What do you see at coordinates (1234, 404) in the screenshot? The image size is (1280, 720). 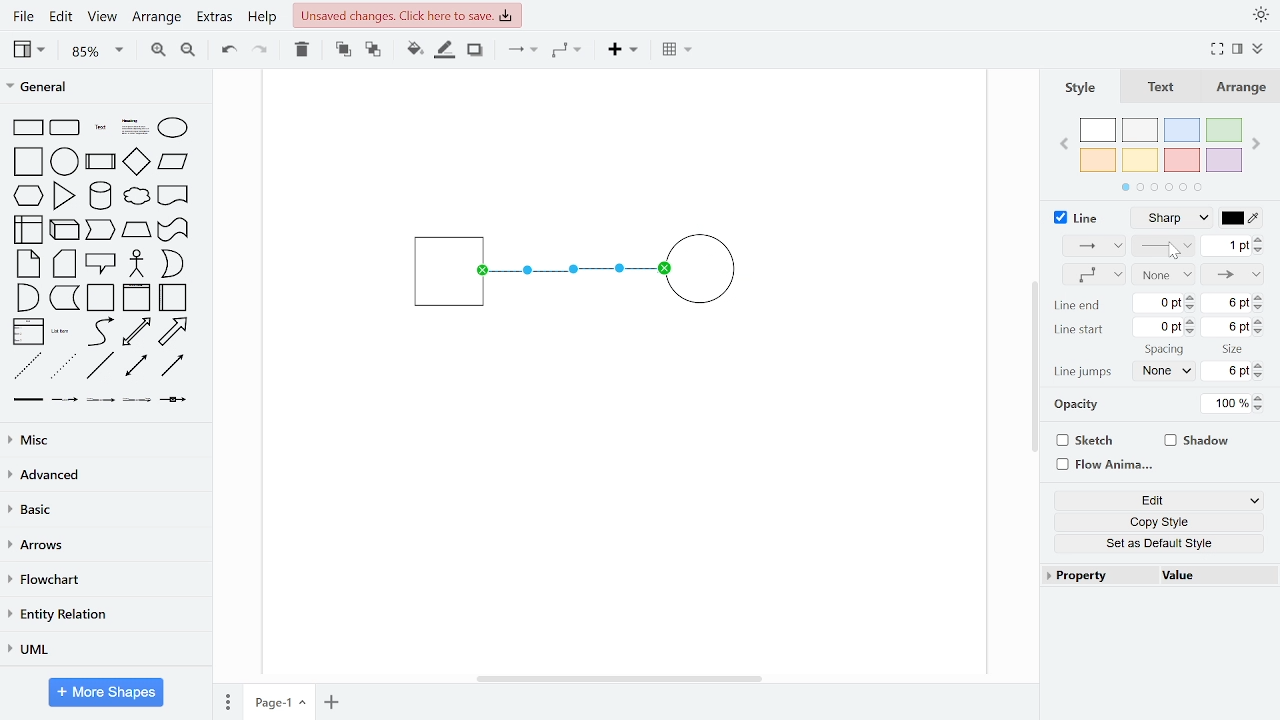 I see `change opacity` at bounding box center [1234, 404].